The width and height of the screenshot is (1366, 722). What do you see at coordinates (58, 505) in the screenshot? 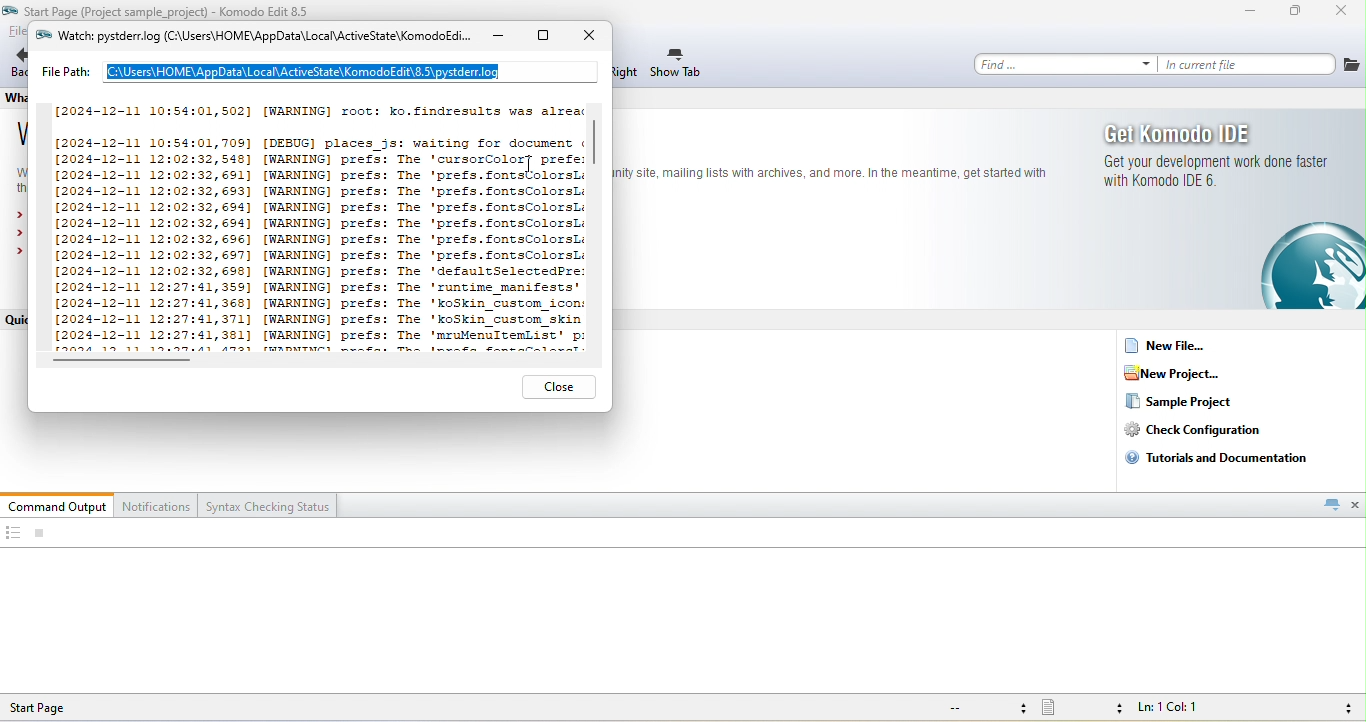
I see `command output` at bounding box center [58, 505].